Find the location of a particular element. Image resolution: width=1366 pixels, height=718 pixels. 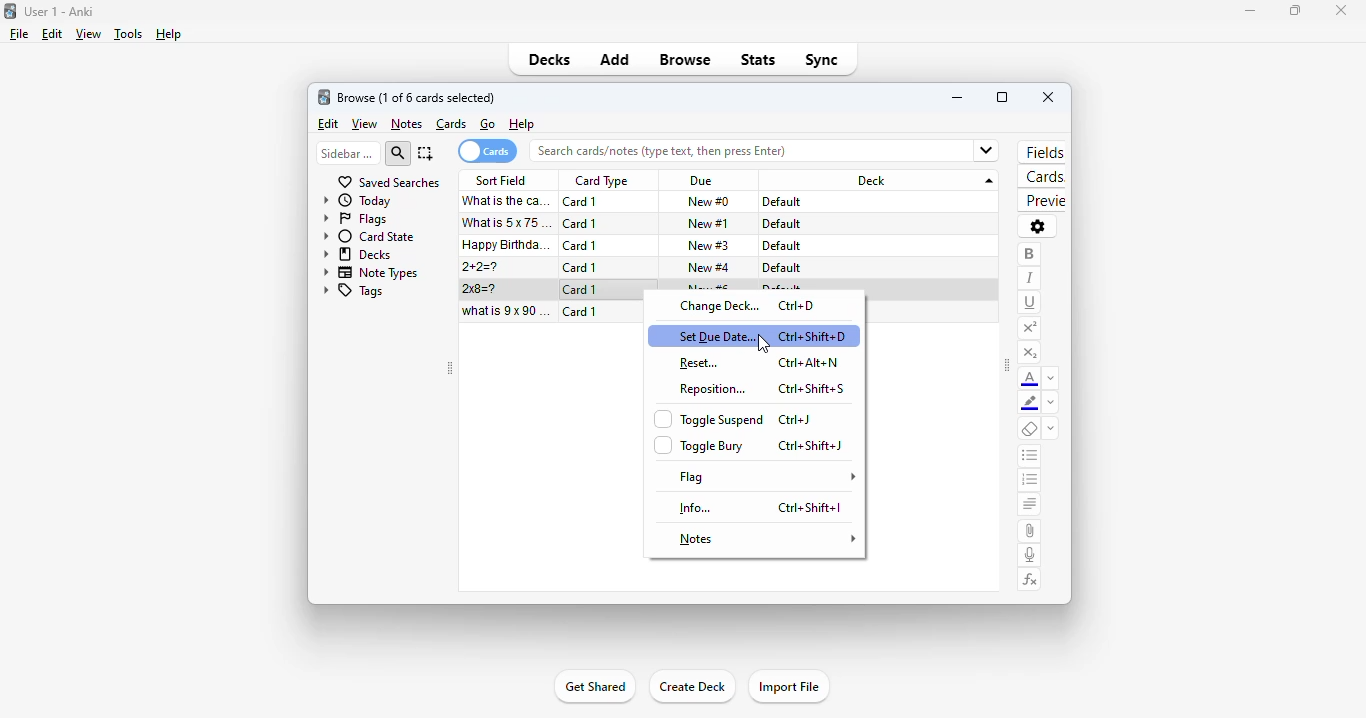

default is located at coordinates (782, 246).